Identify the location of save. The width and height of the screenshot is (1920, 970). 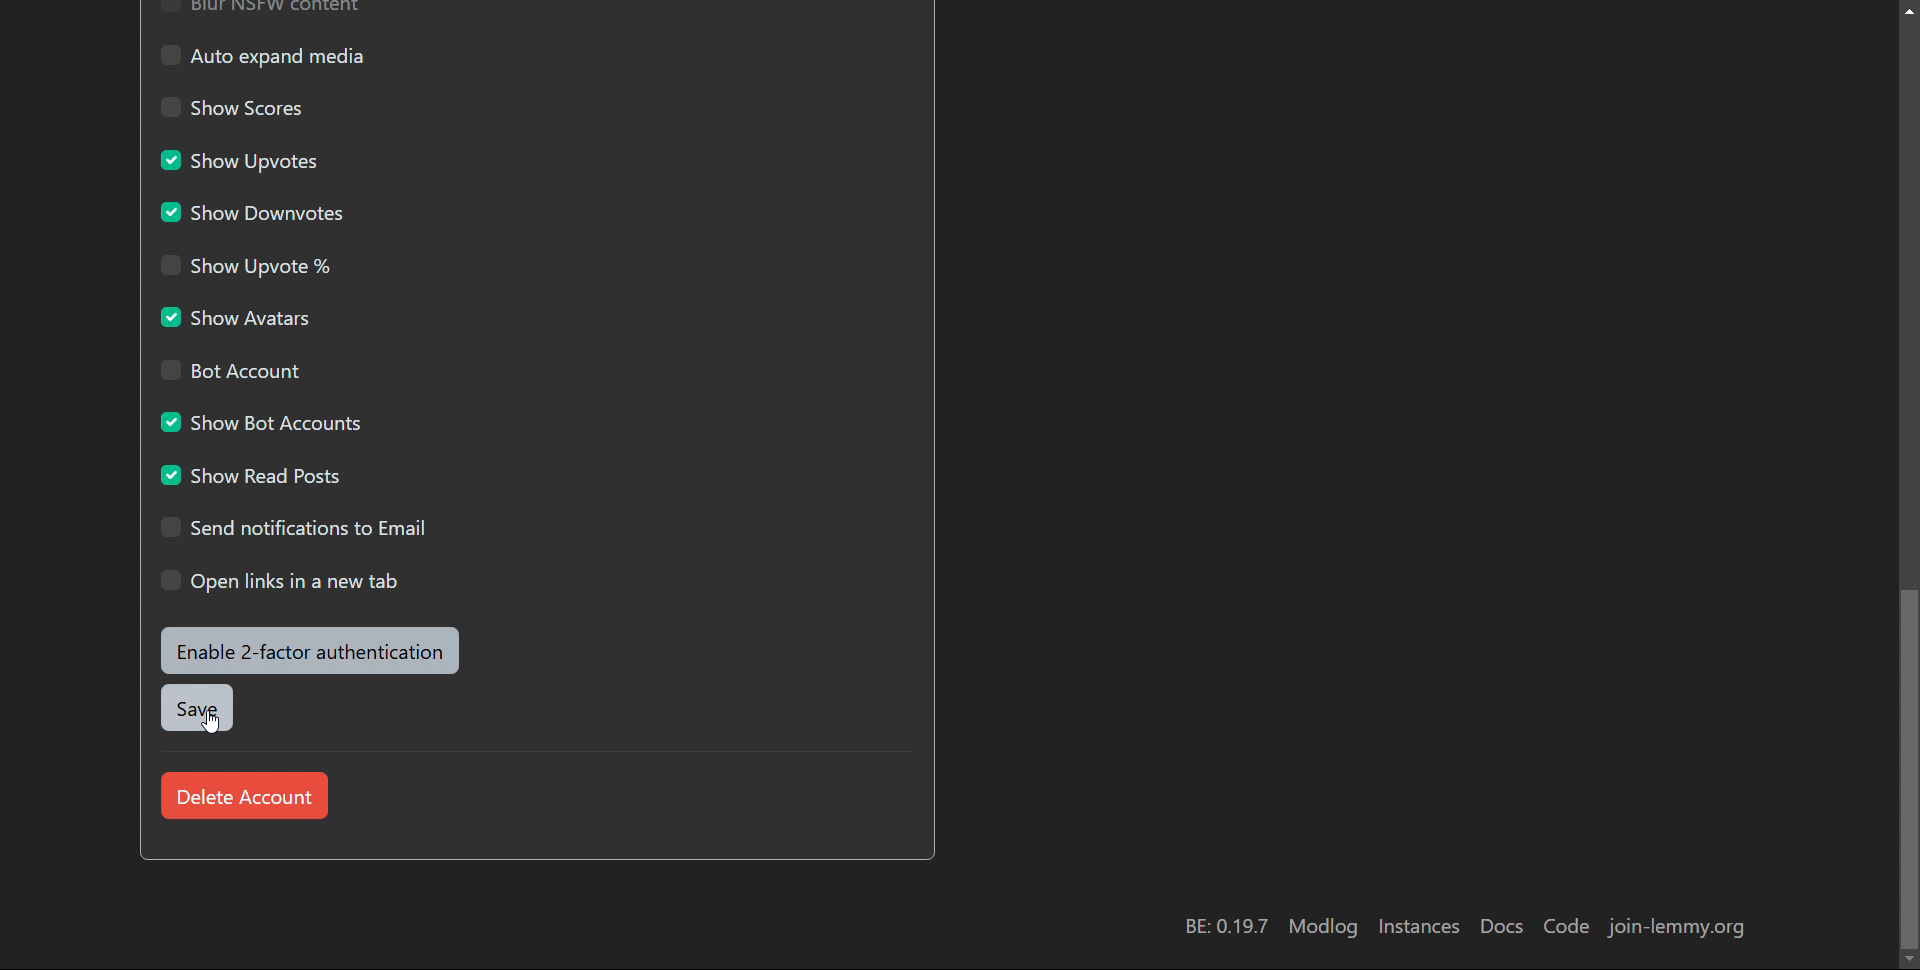
(195, 707).